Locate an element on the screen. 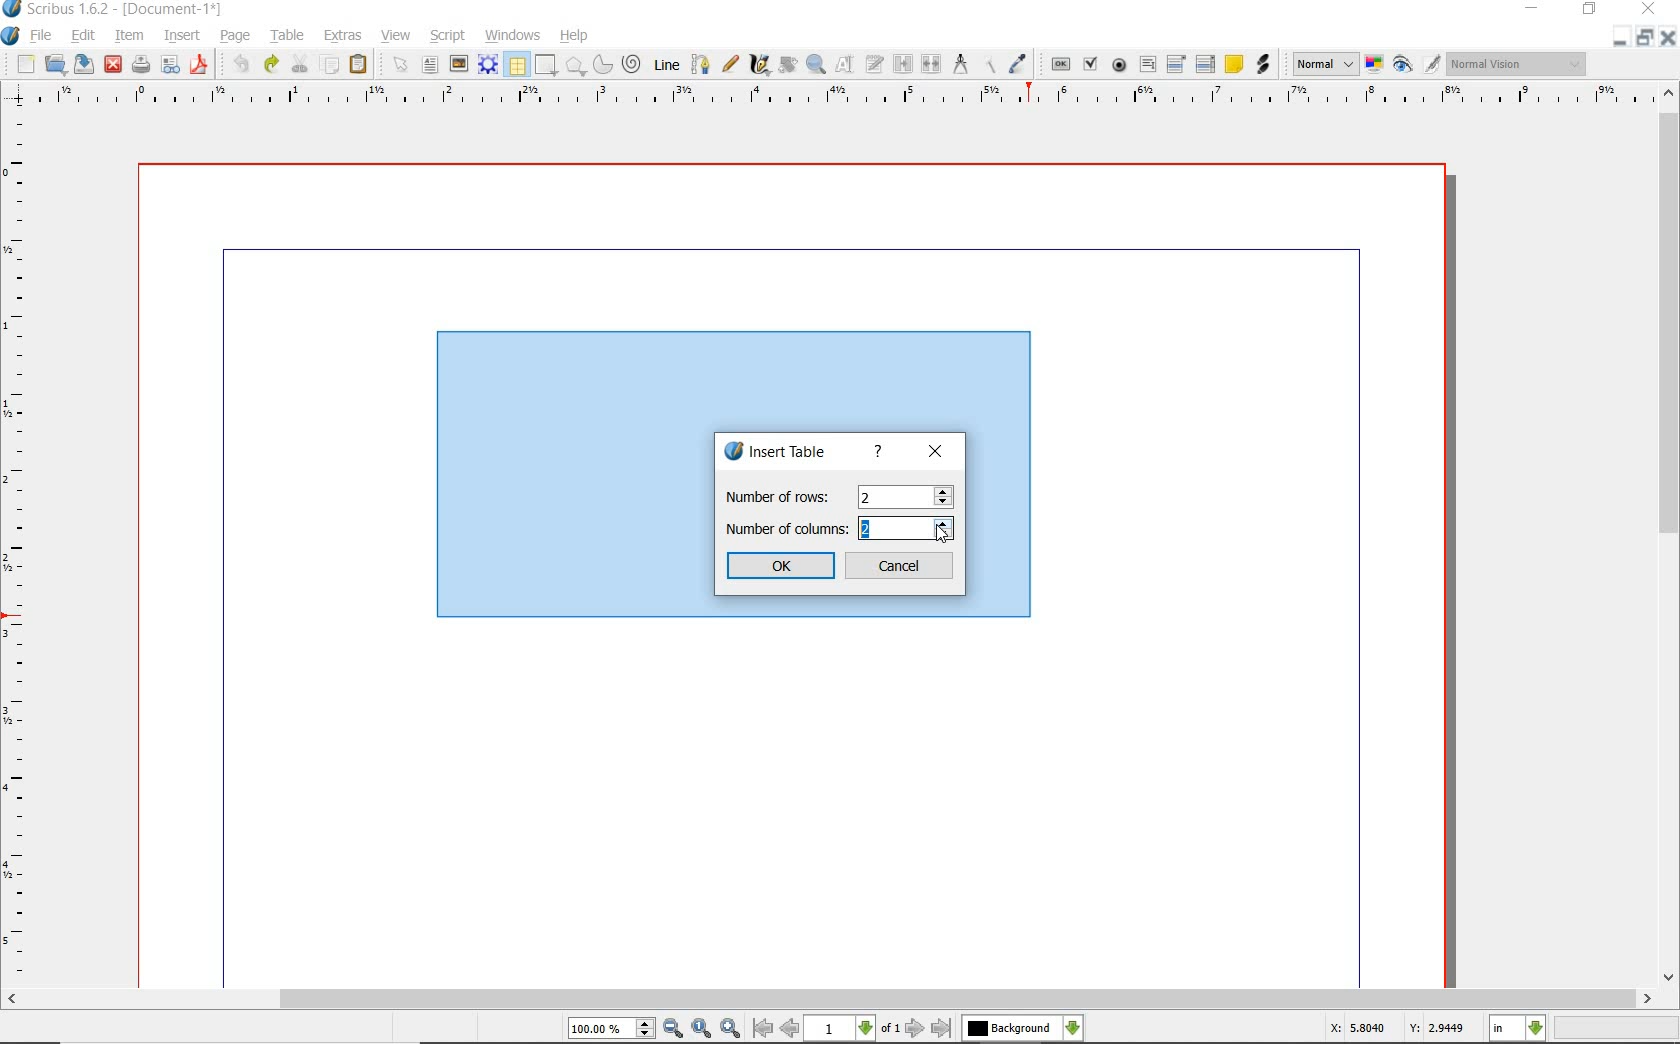  help is located at coordinates (574, 36).